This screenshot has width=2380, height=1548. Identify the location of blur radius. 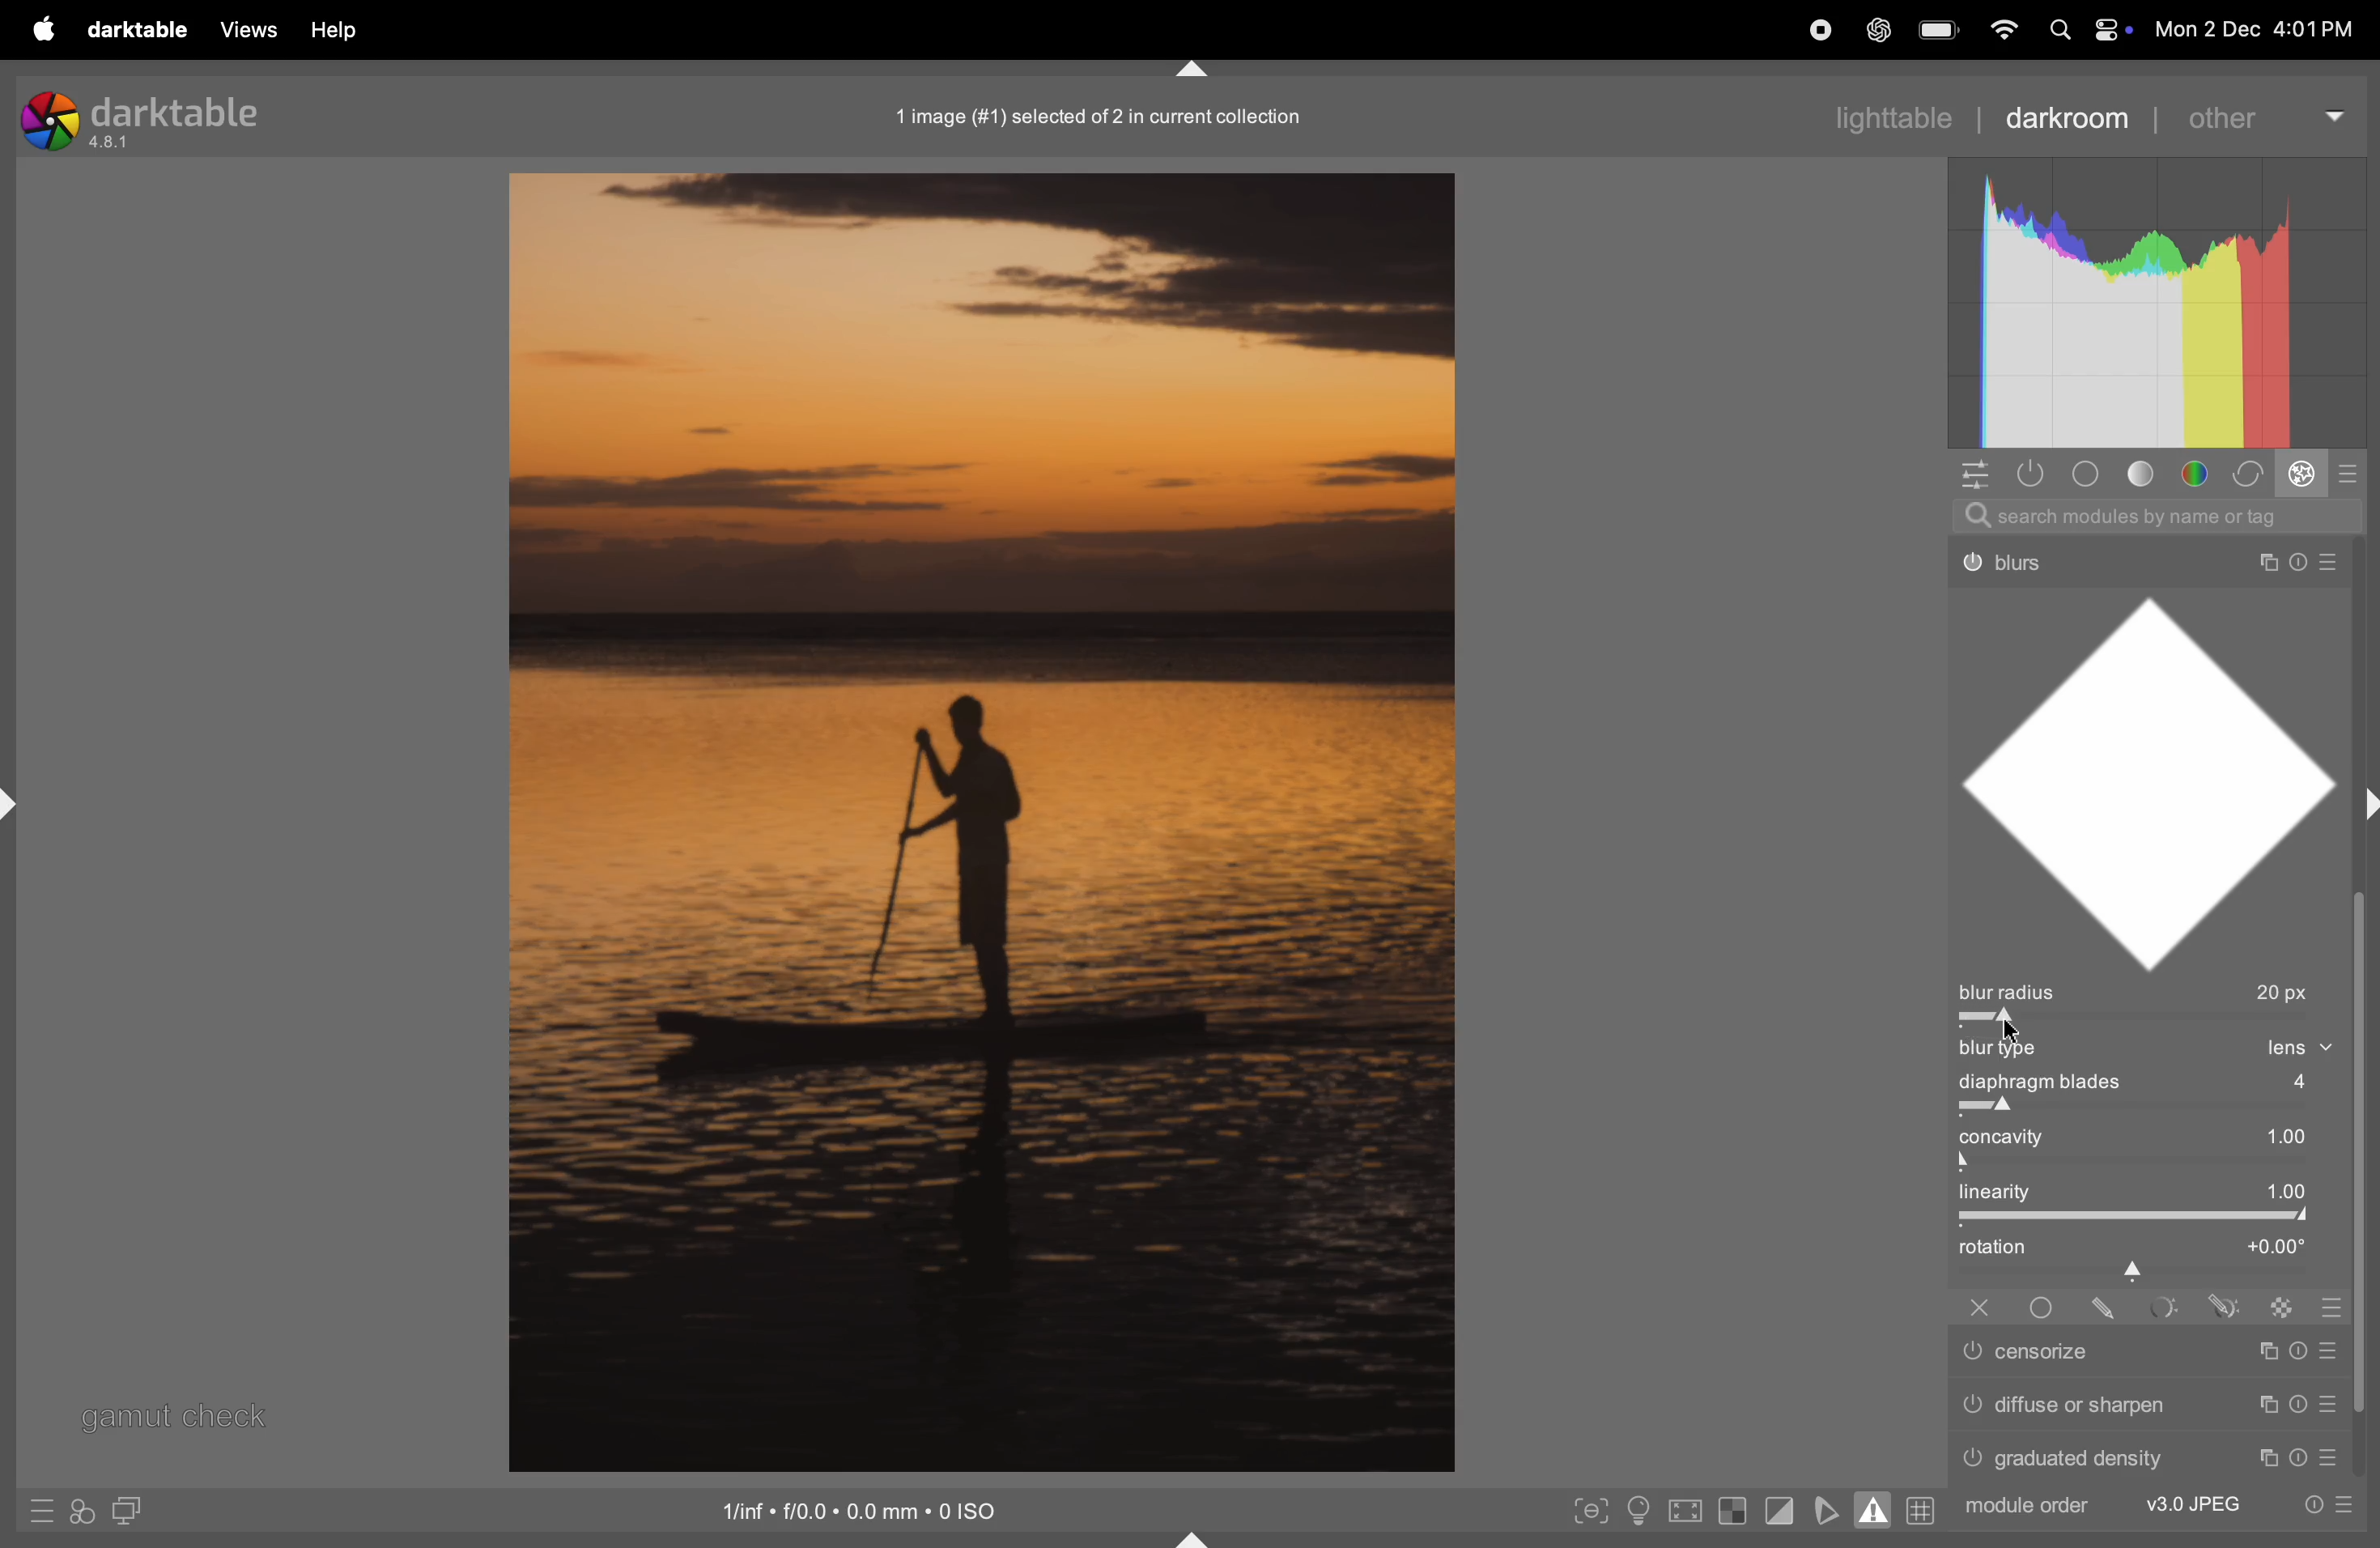
(2147, 992).